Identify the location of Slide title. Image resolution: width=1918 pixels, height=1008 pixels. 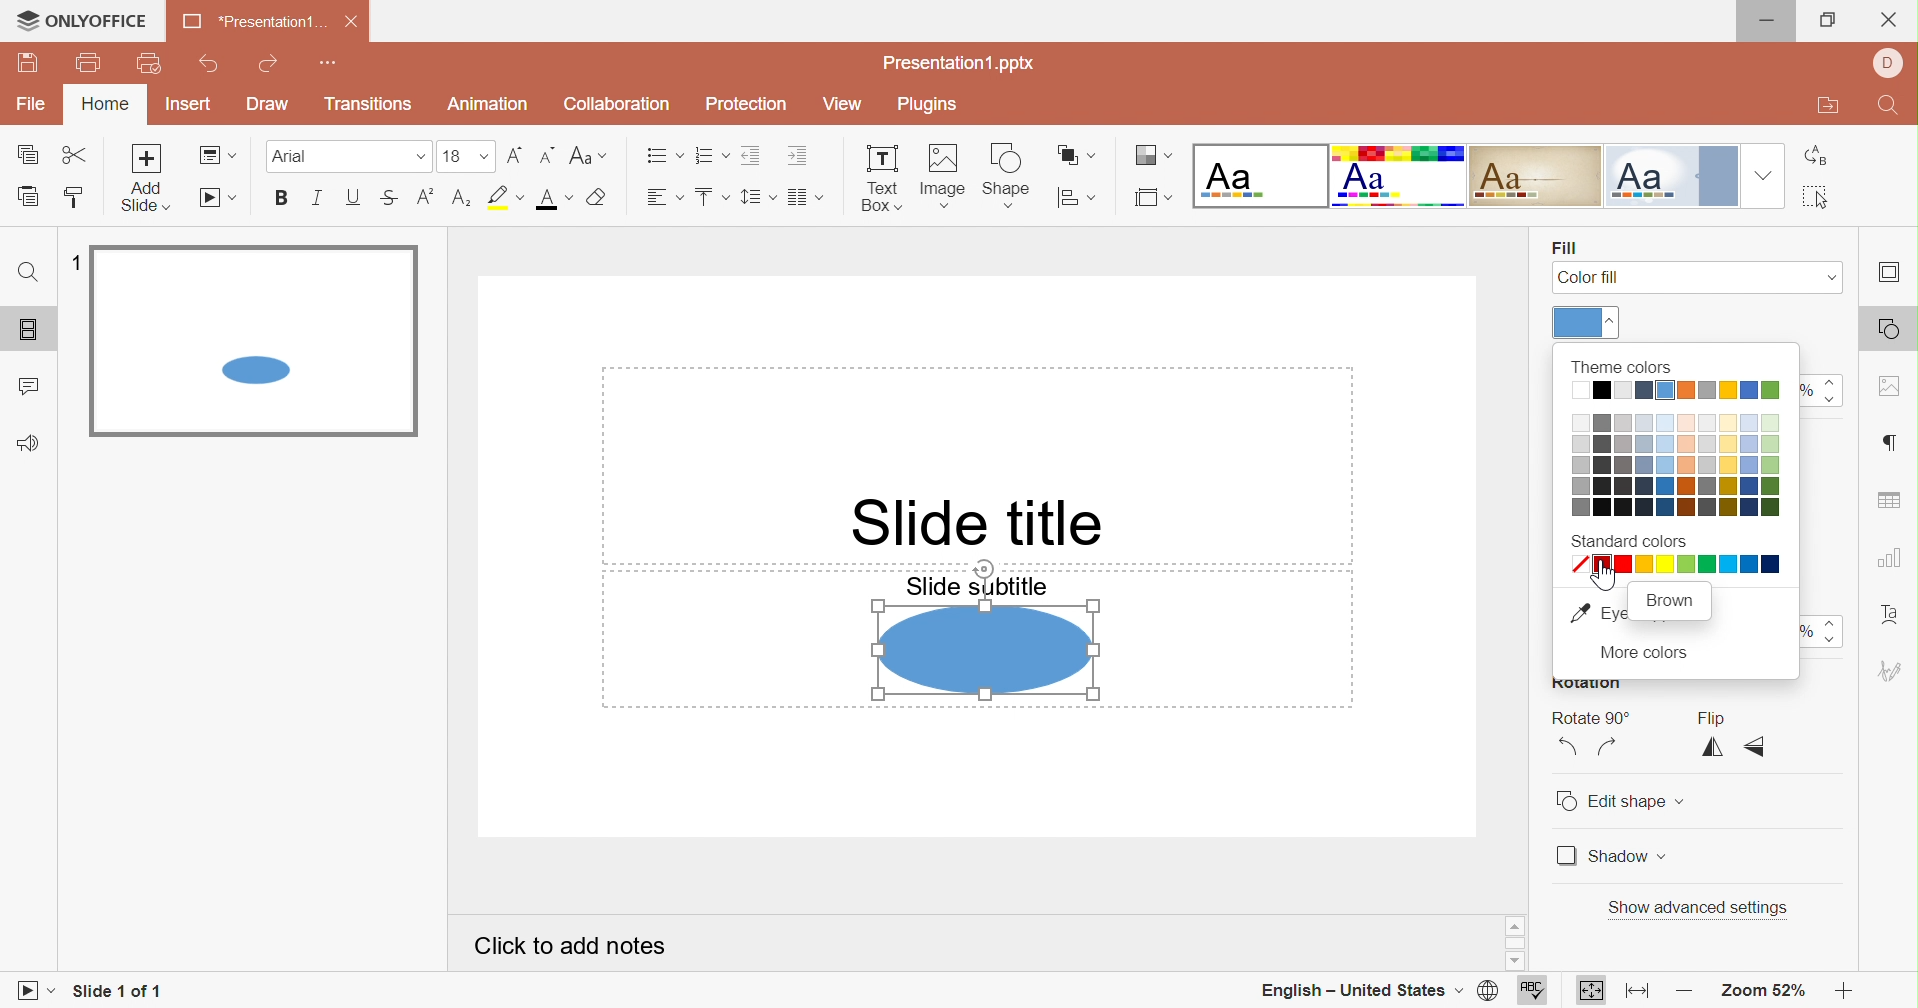
(969, 522).